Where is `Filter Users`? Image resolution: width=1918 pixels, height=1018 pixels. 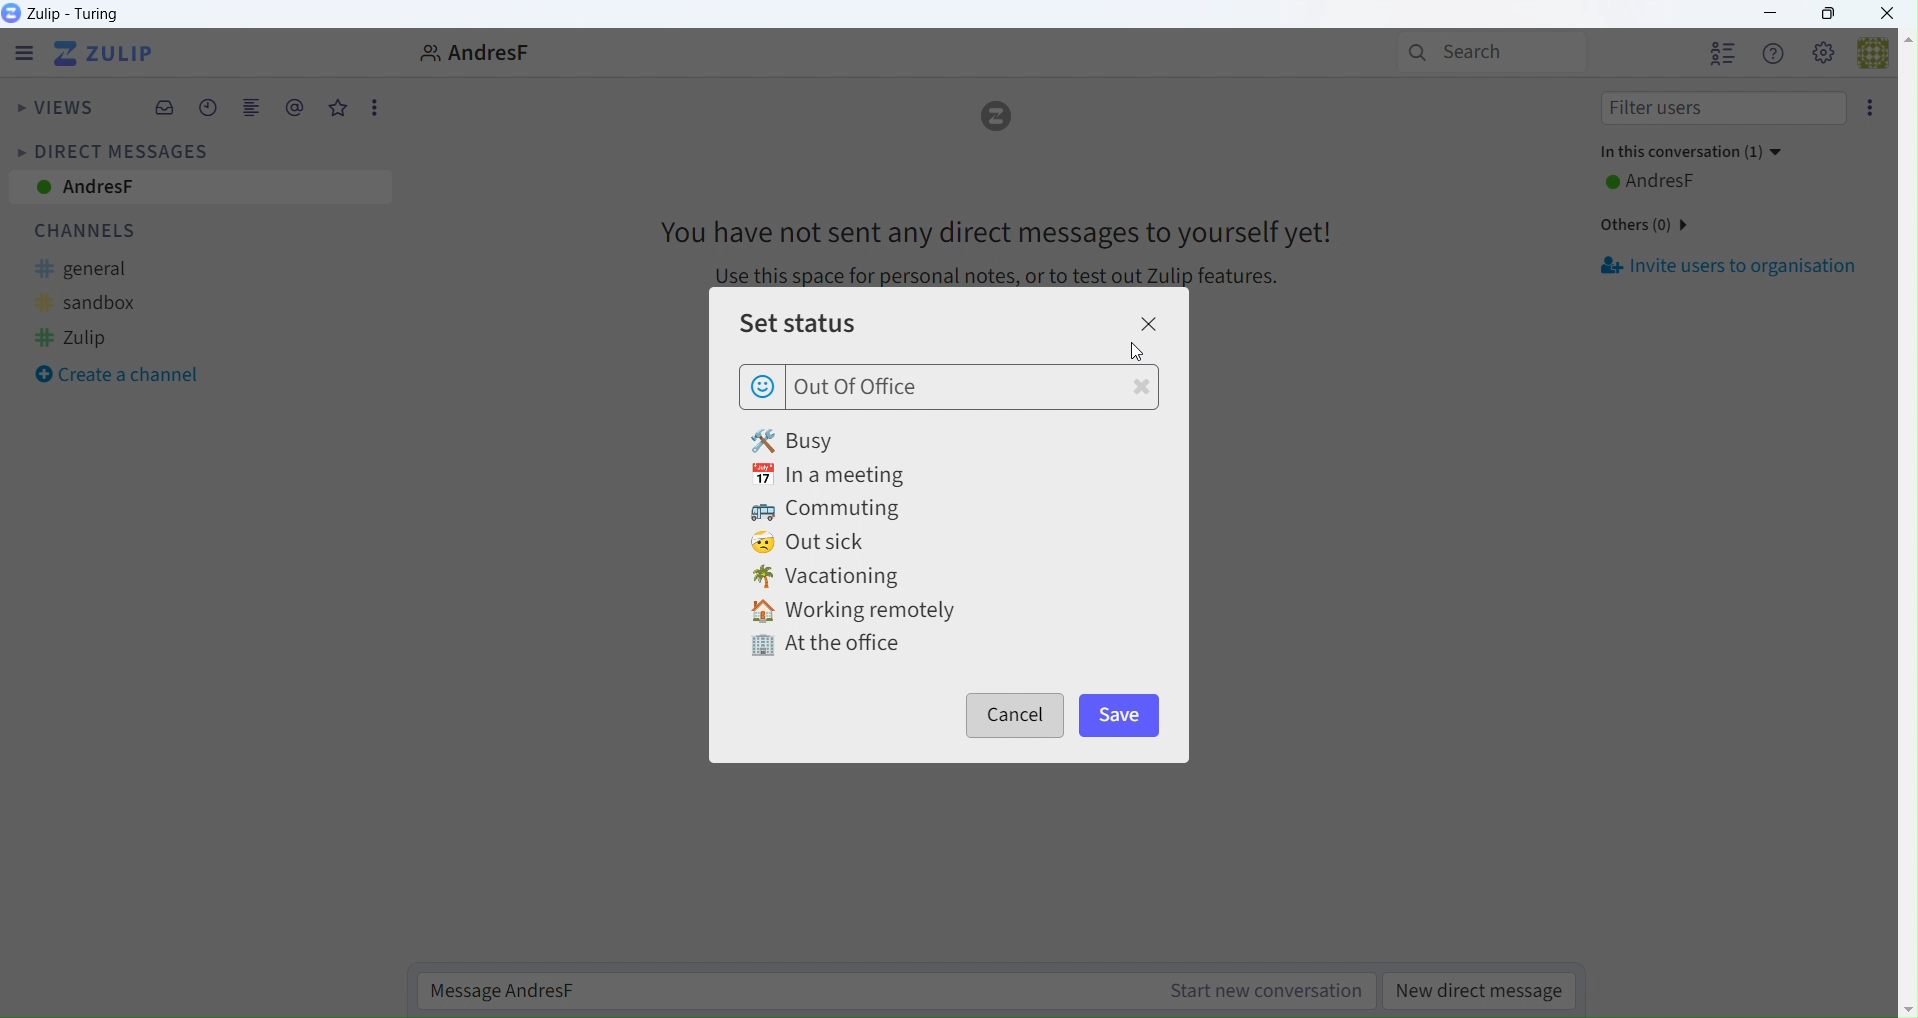 Filter Users is located at coordinates (1716, 110).